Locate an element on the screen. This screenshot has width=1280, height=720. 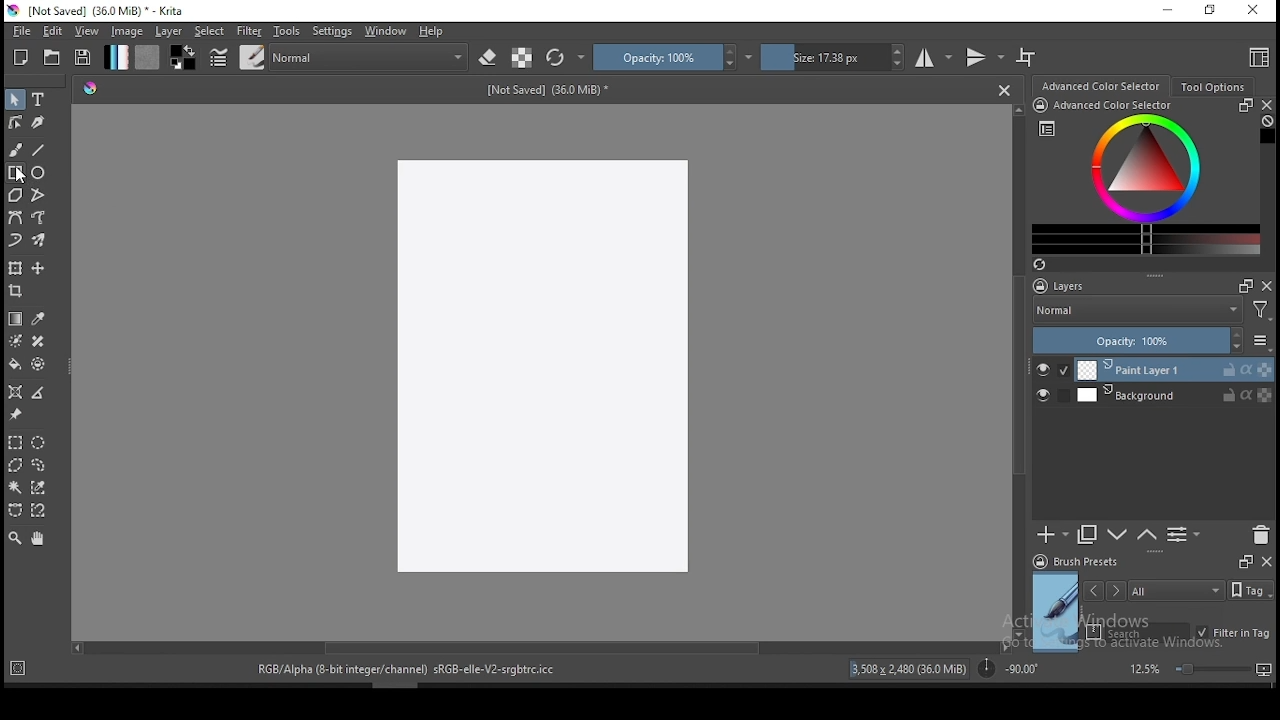
resolution is located at coordinates (903, 669).